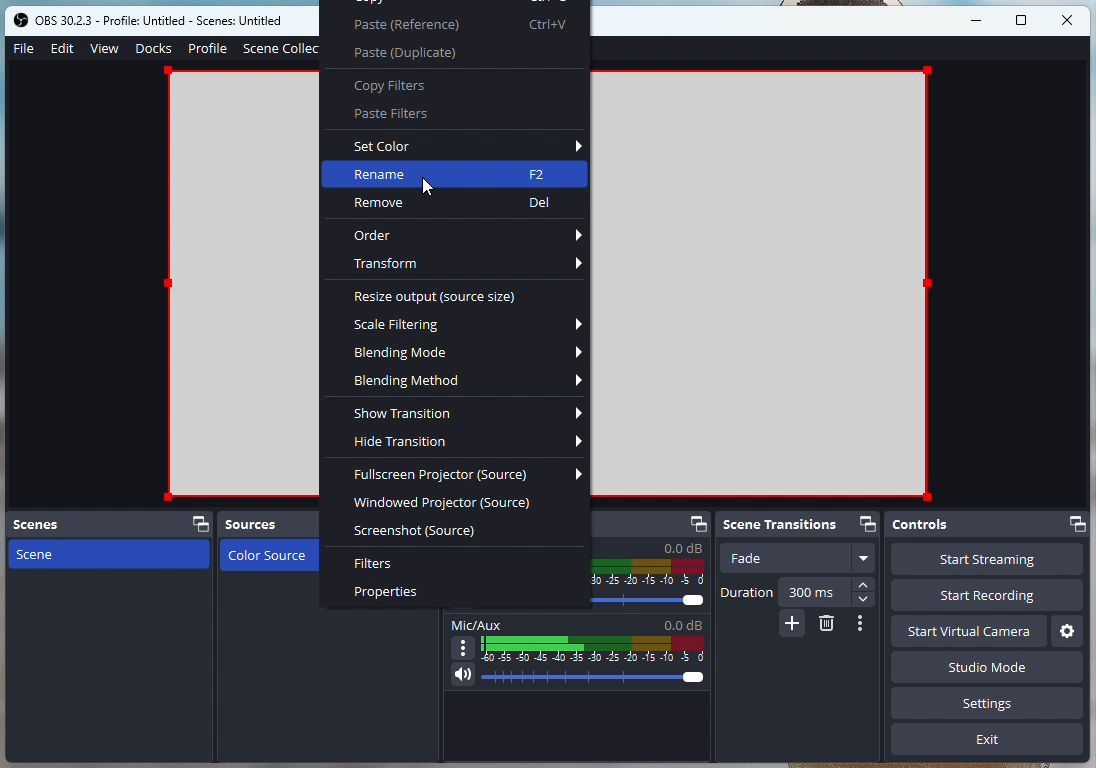  Describe the element at coordinates (827, 625) in the screenshot. I see `Erase` at that location.